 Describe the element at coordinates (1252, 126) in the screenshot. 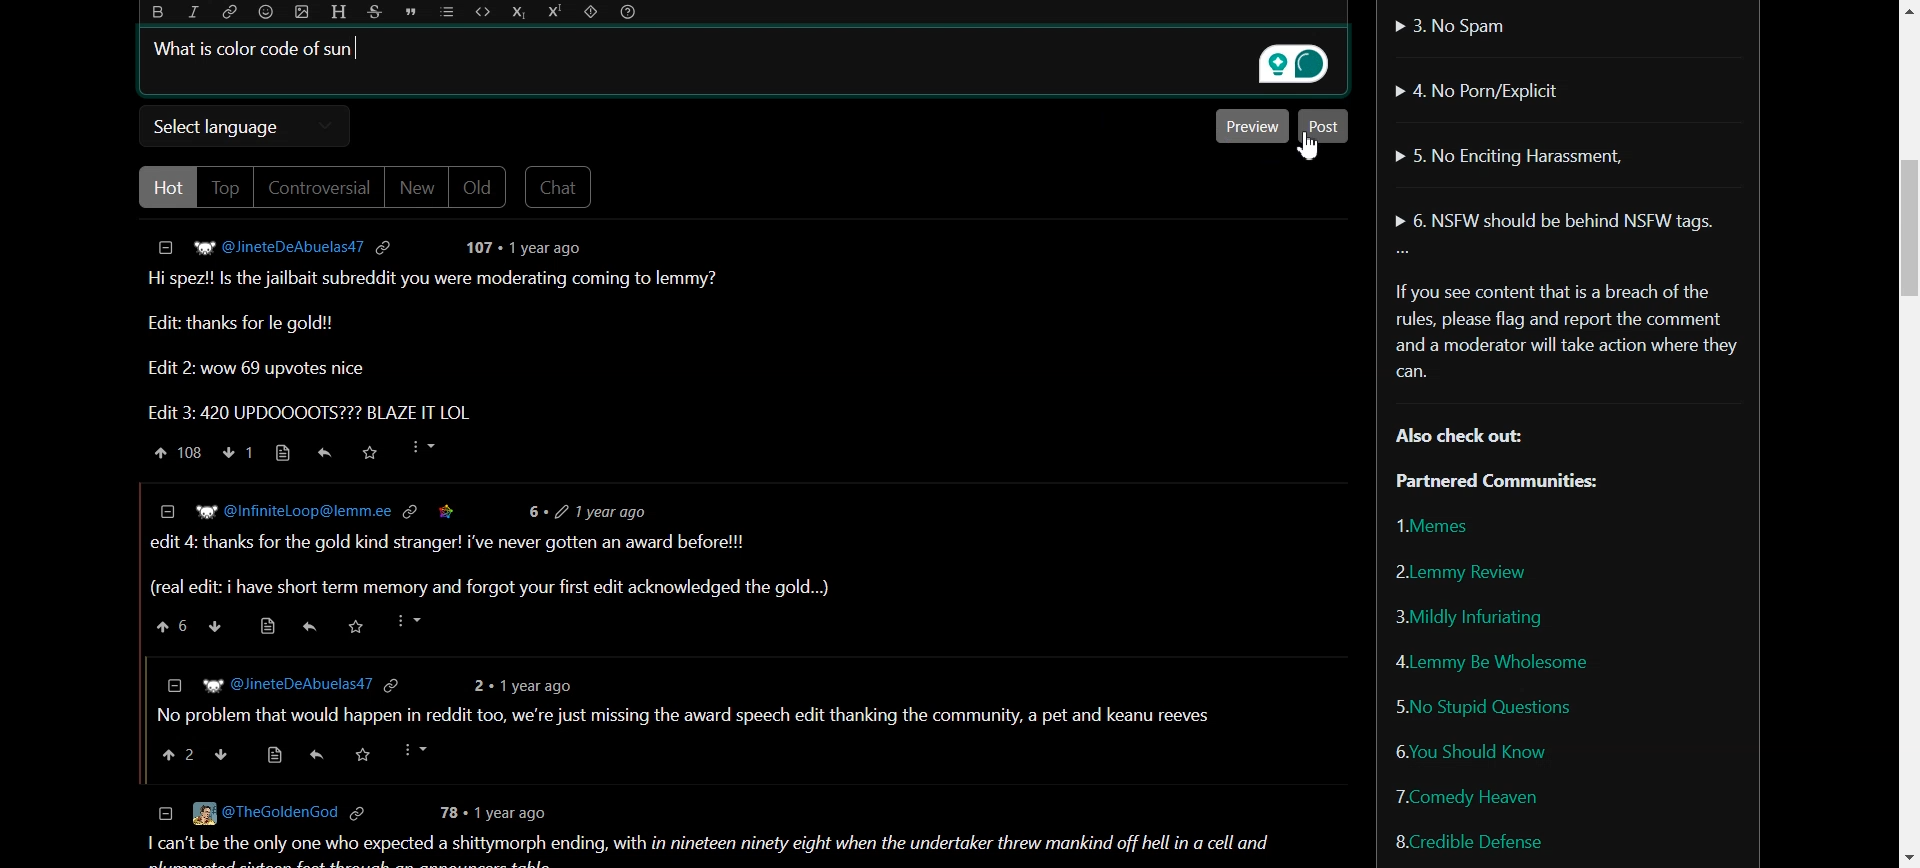

I see `Preview ` at that location.